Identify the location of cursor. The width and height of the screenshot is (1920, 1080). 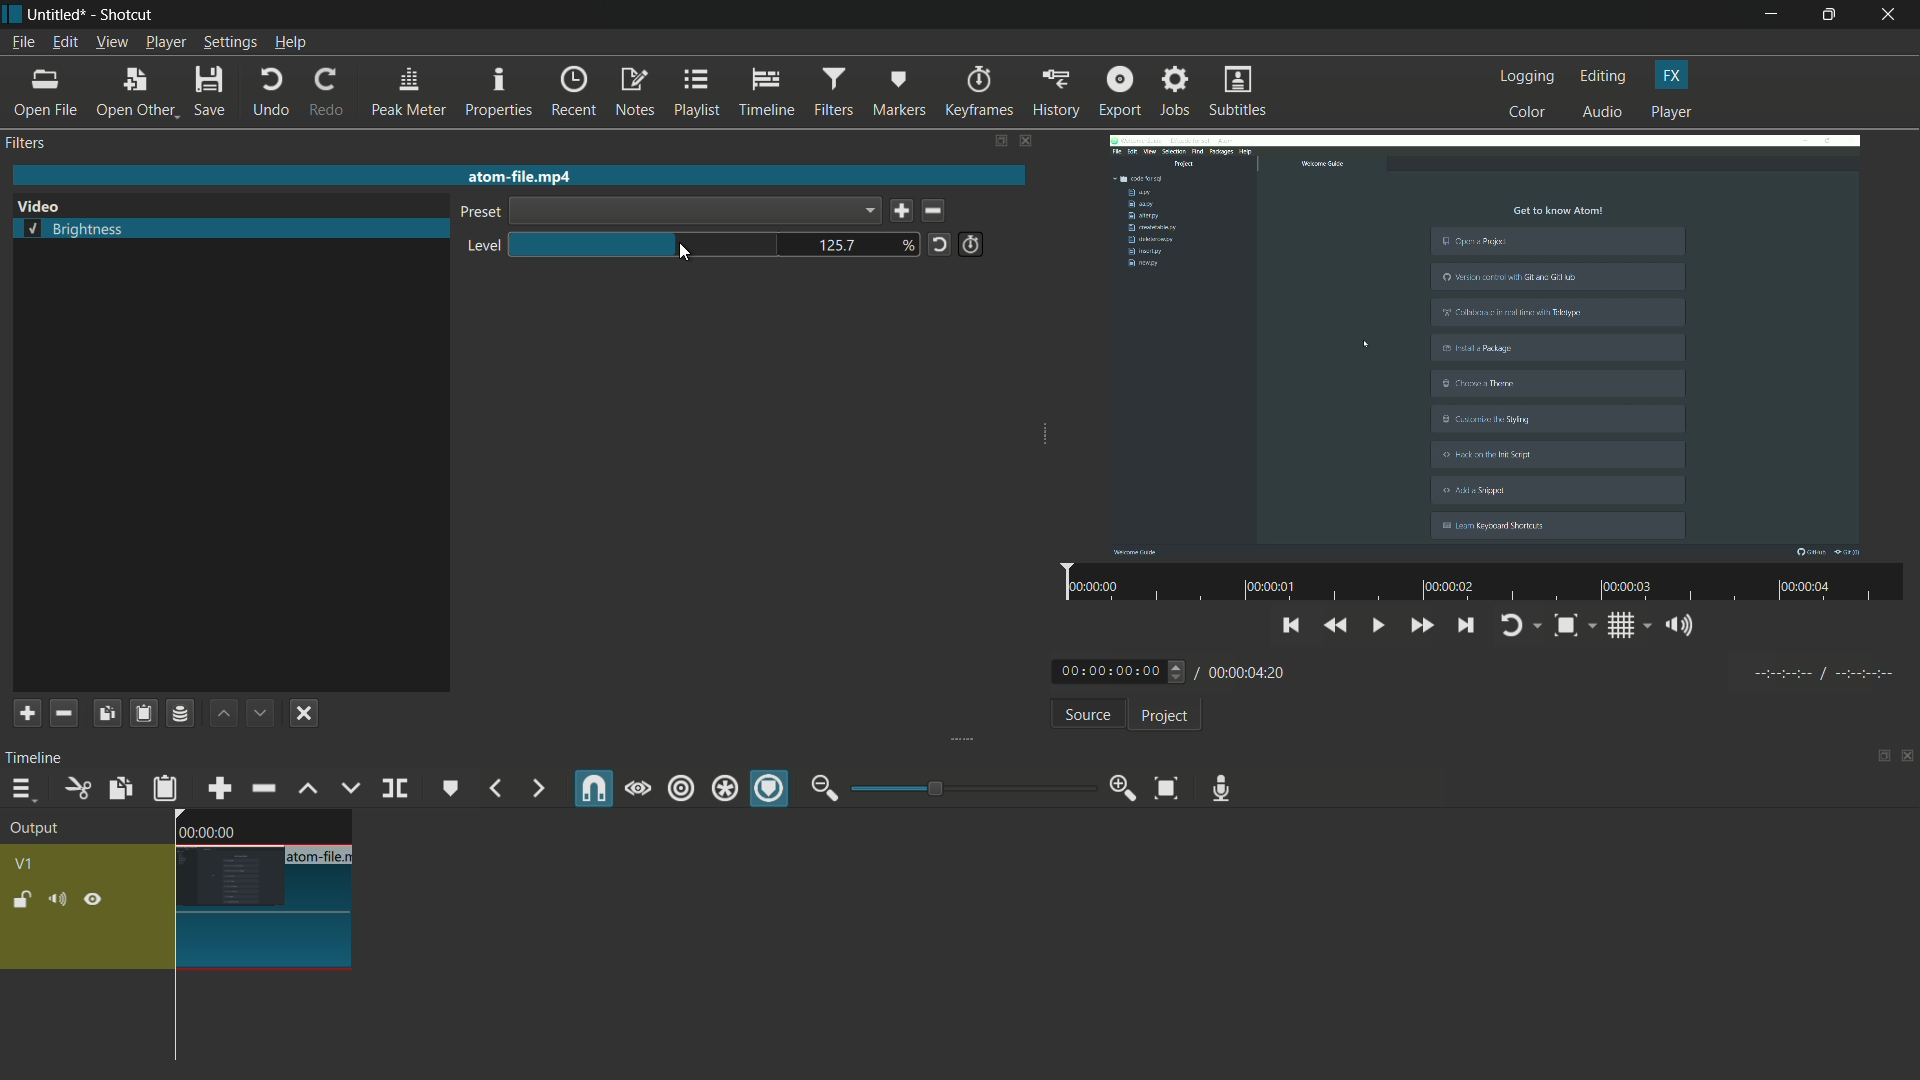
(686, 256).